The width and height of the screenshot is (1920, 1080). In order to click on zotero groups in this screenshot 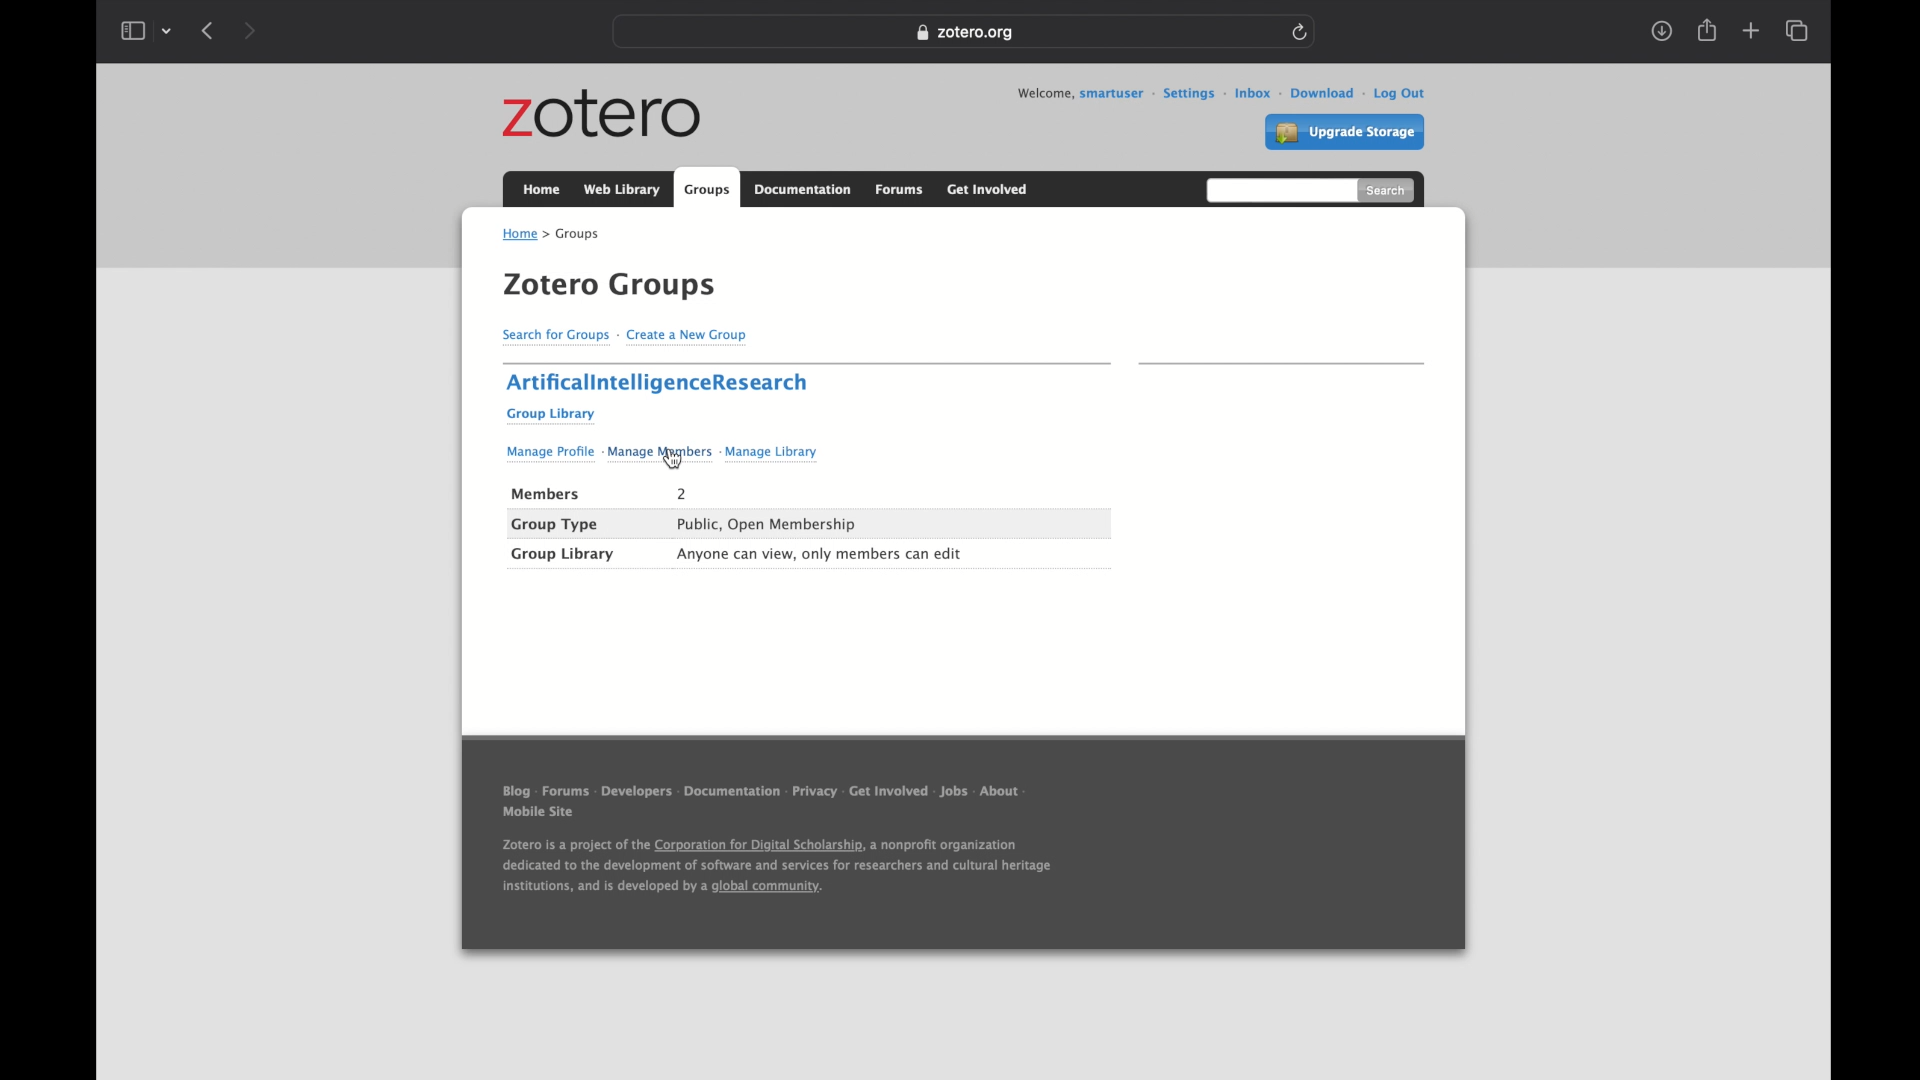, I will do `click(609, 287)`.